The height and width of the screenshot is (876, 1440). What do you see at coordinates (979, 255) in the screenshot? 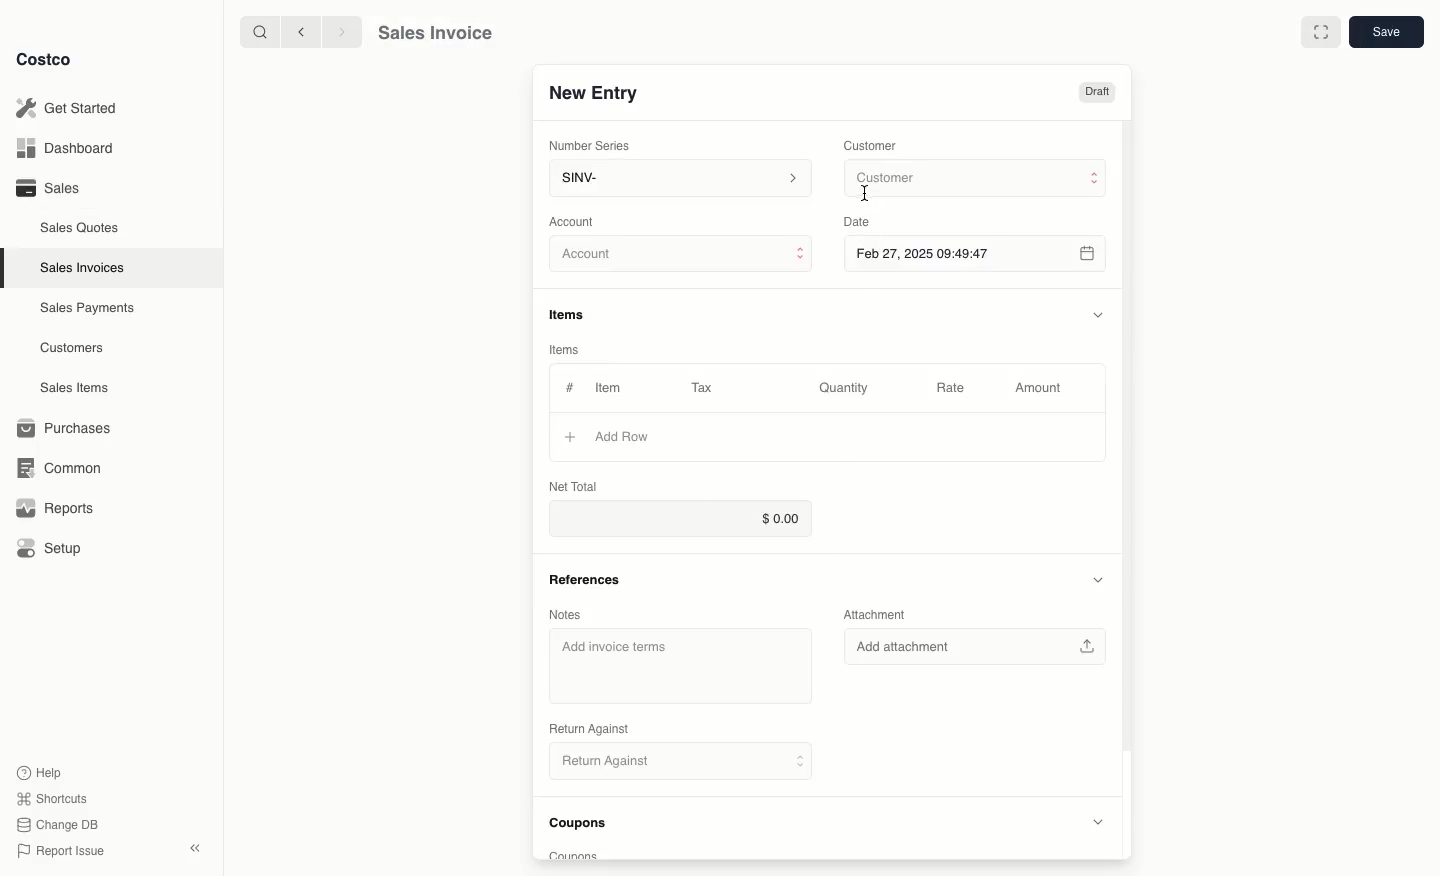
I see `Feb 27, 2025 09:49:47` at bounding box center [979, 255].